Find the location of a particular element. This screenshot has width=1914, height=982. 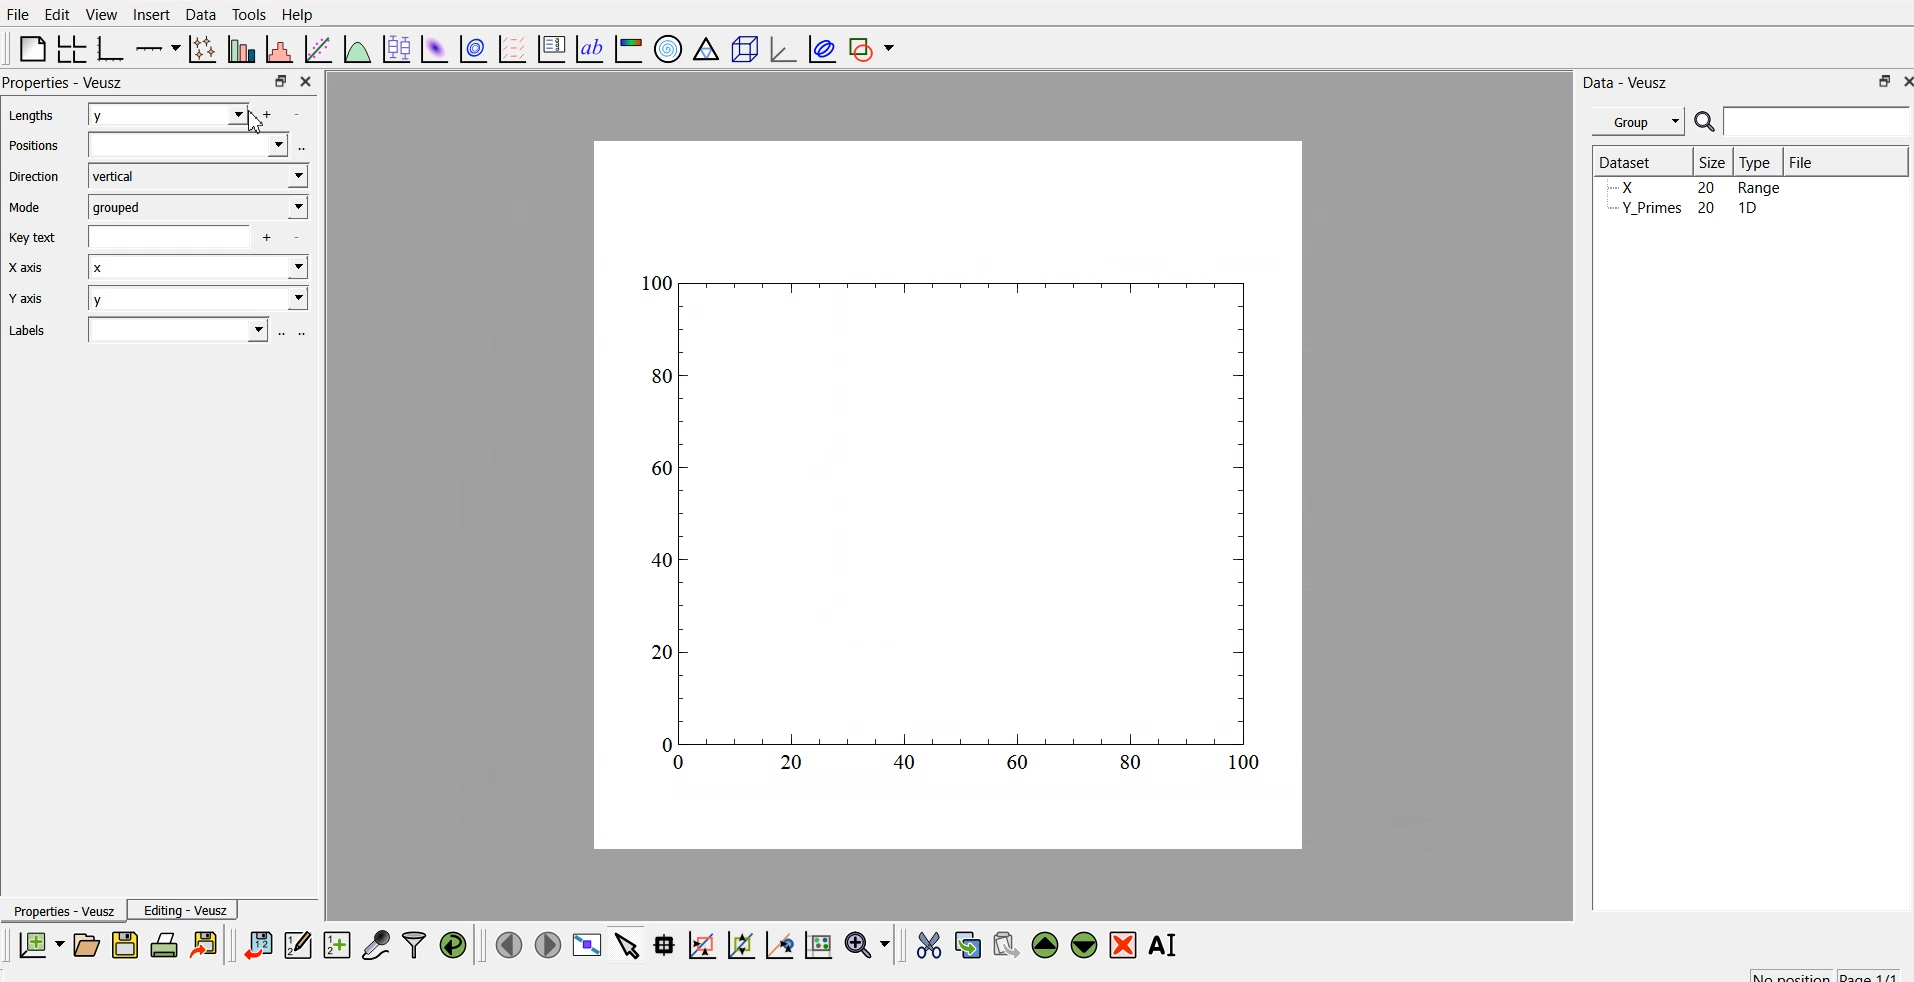

reset graph axes is located at coordinates (817, 942).